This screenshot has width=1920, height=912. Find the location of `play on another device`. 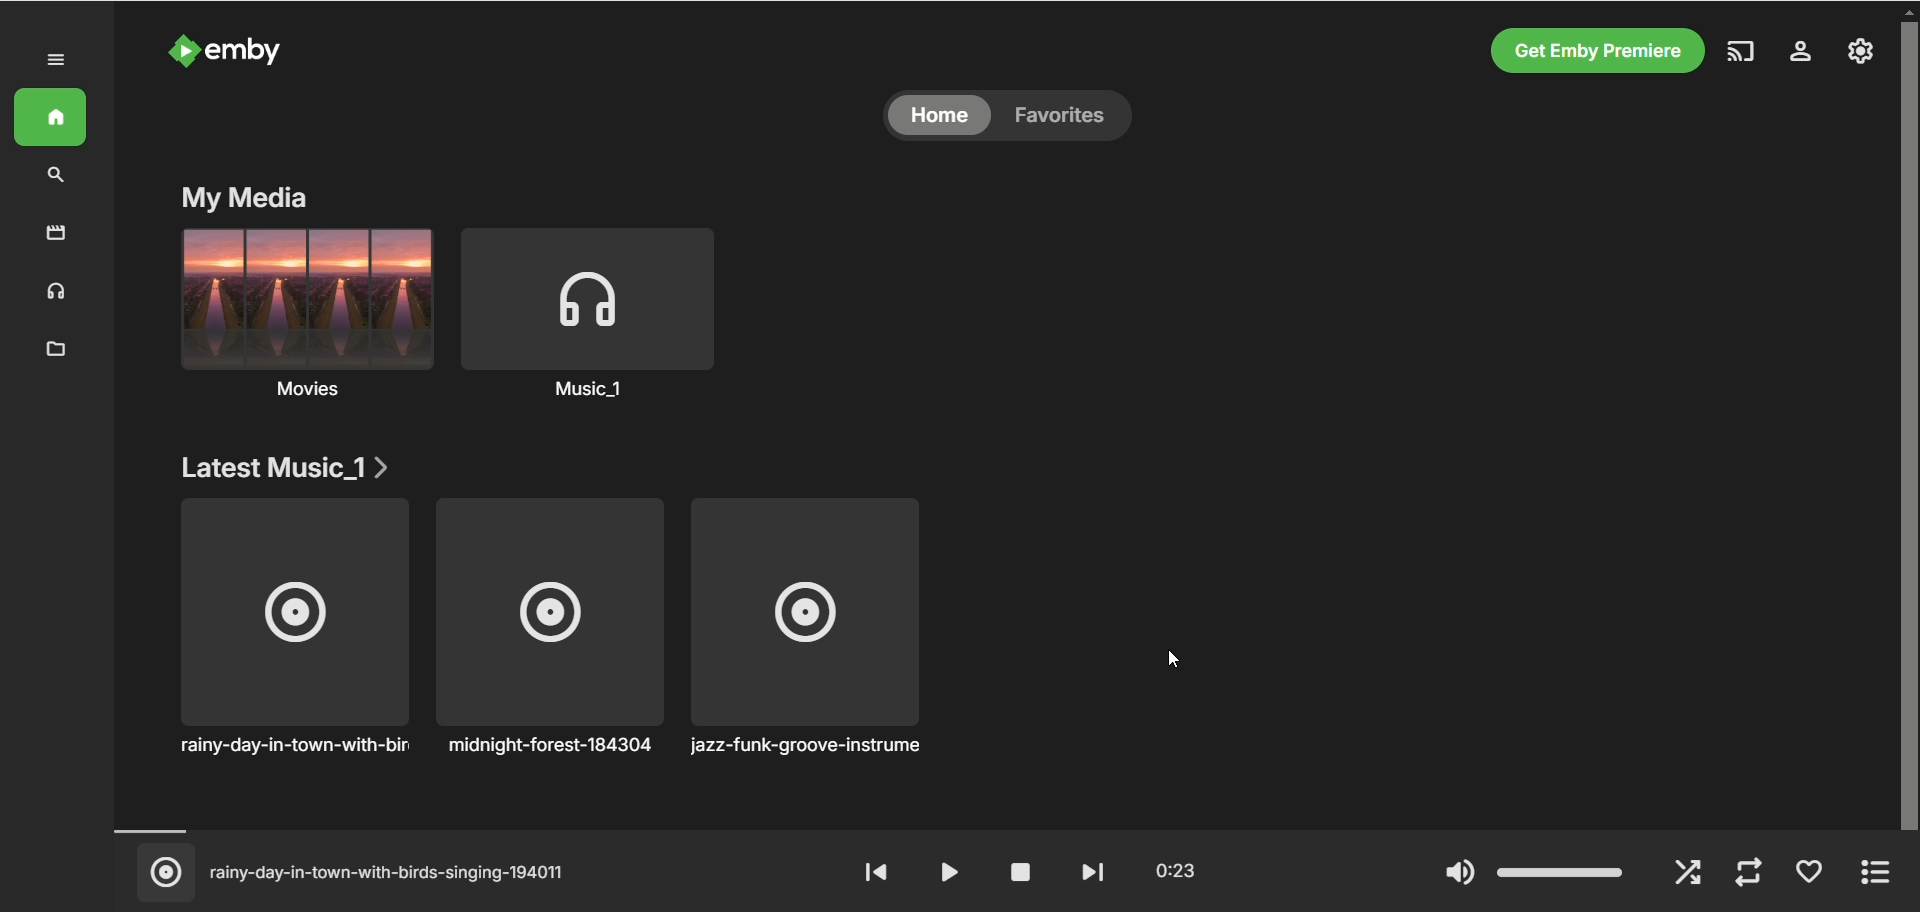

play on another device is located at coordinates (1742, 53).